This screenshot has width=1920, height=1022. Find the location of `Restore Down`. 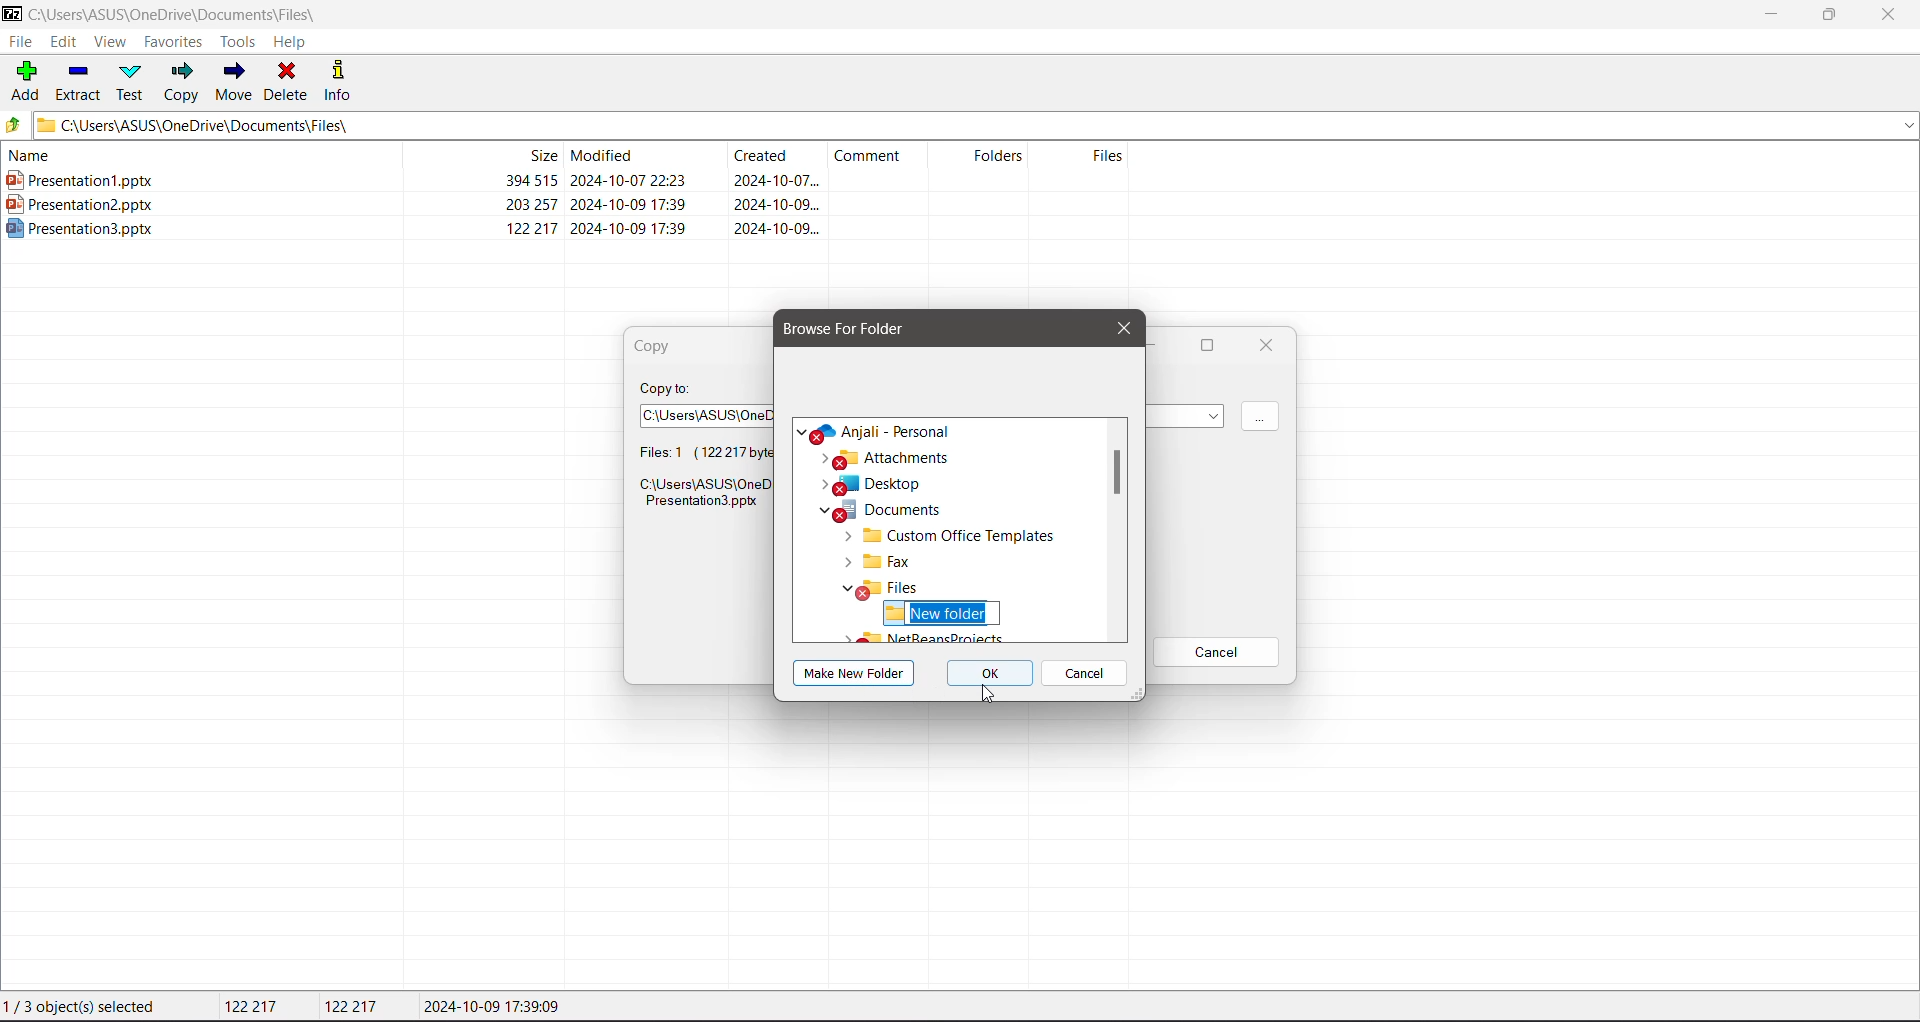

Restore Down is located at coordinates (1830, 13).